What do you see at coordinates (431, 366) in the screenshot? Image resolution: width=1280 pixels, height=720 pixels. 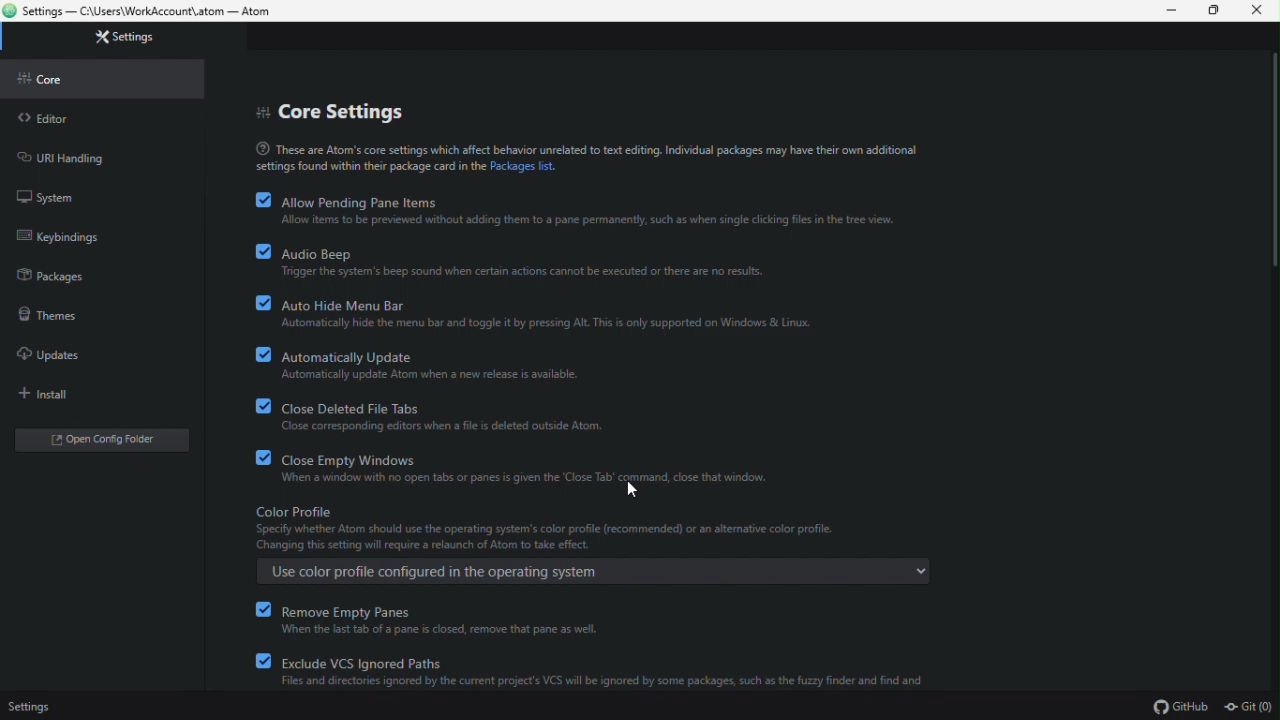 I see `automatically uodates` at bounding box center [431, 366].